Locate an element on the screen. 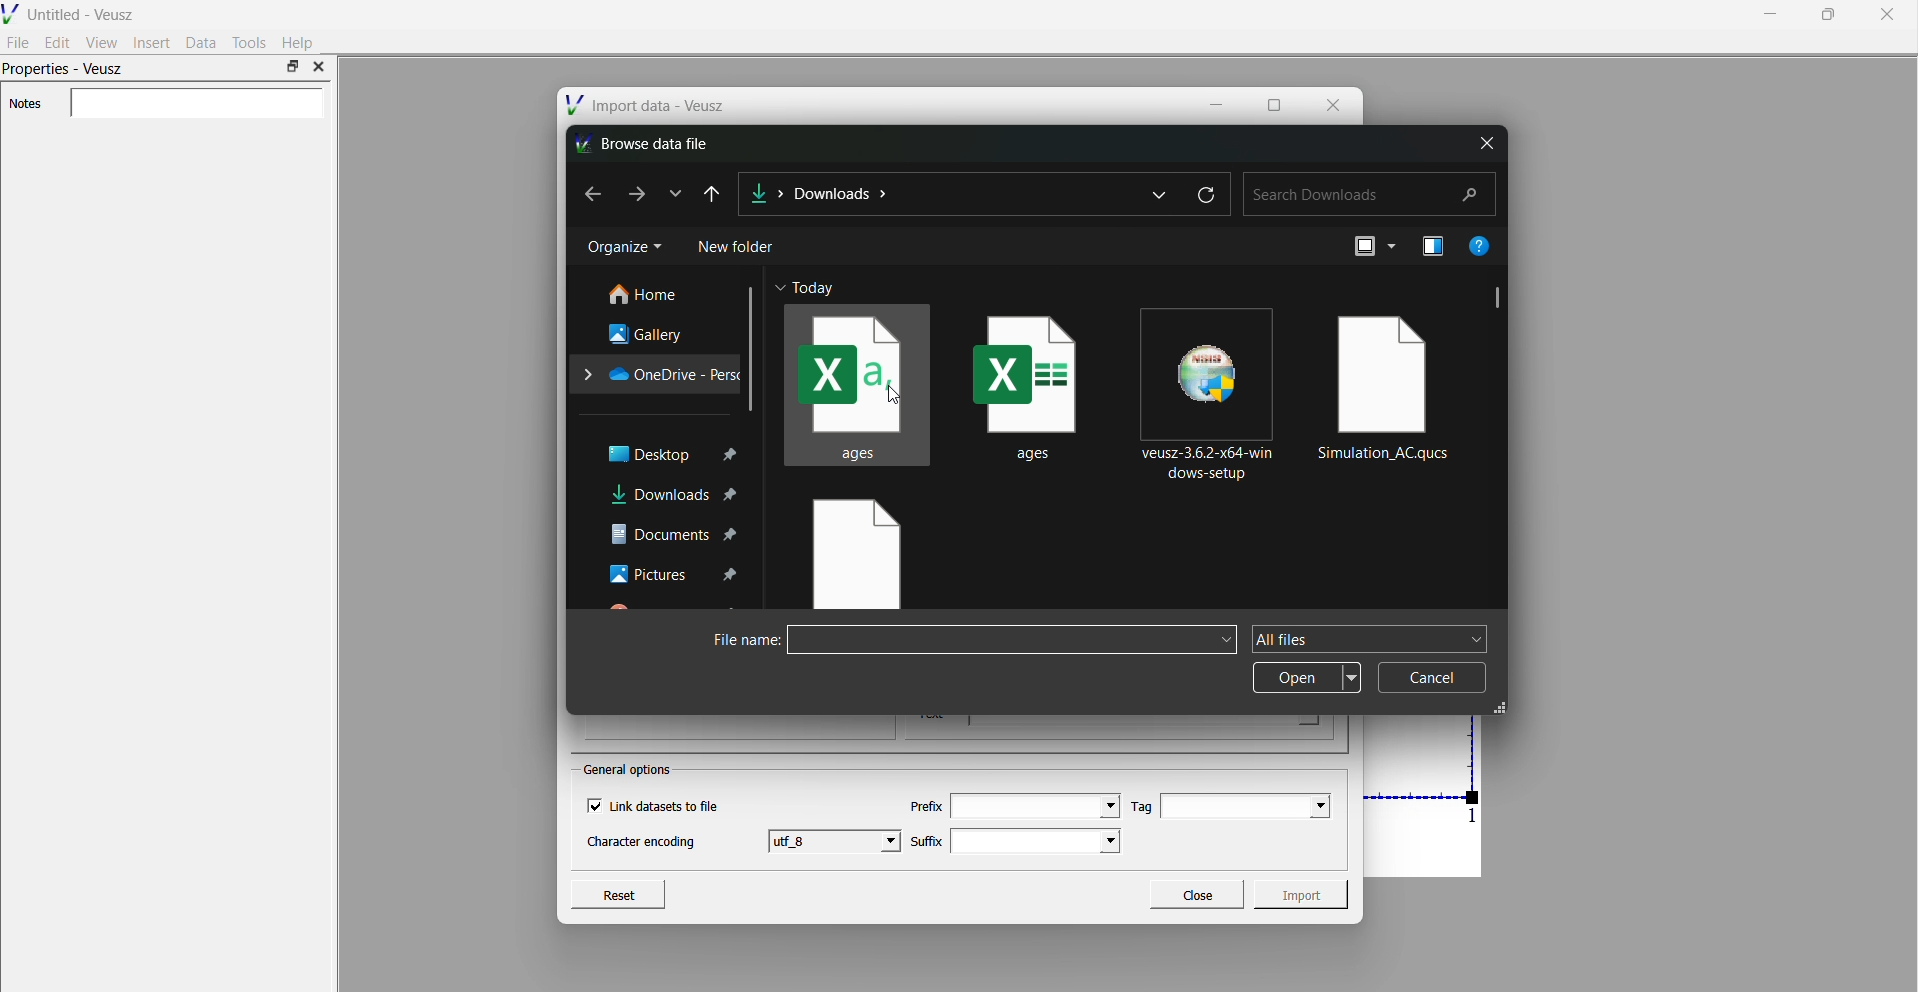 Image resolution: width=1918 pixels, height=992 pixels. New folder is located at coordinates (738, 245).